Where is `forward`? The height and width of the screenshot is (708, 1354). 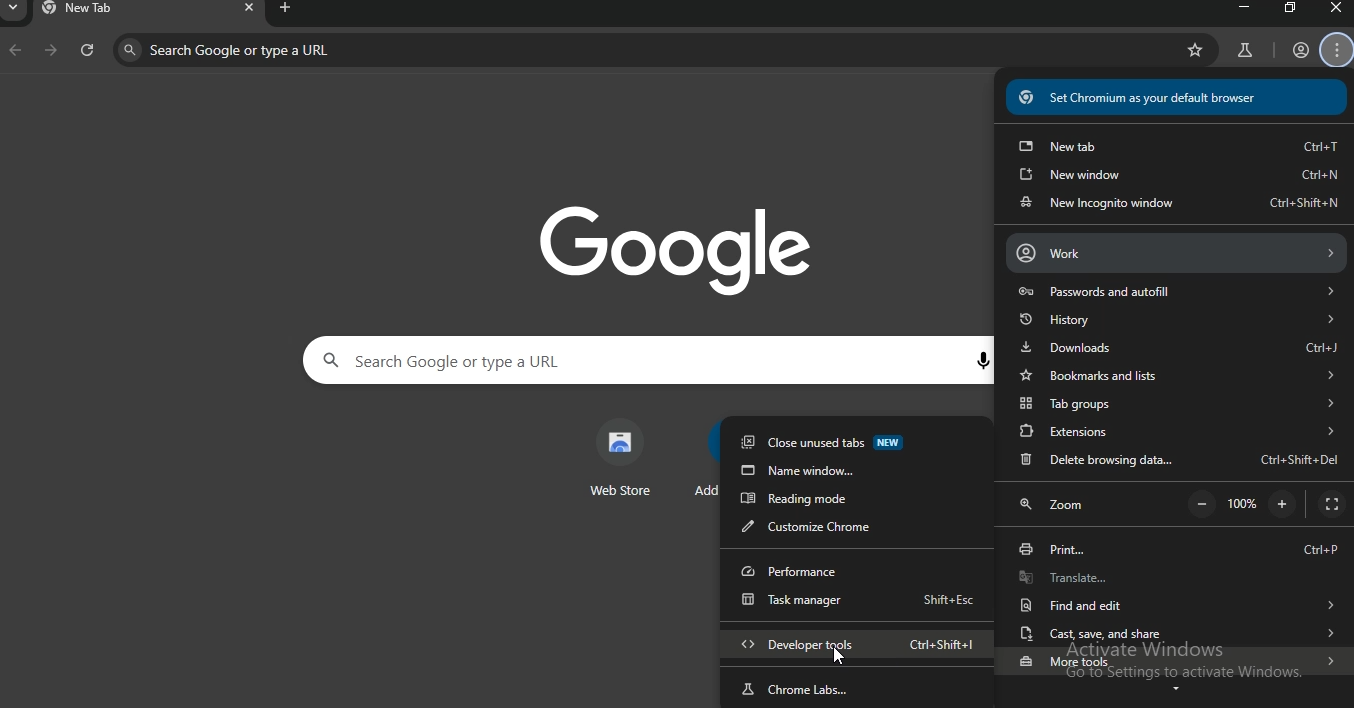 forward is located at coordinates (49, 51).